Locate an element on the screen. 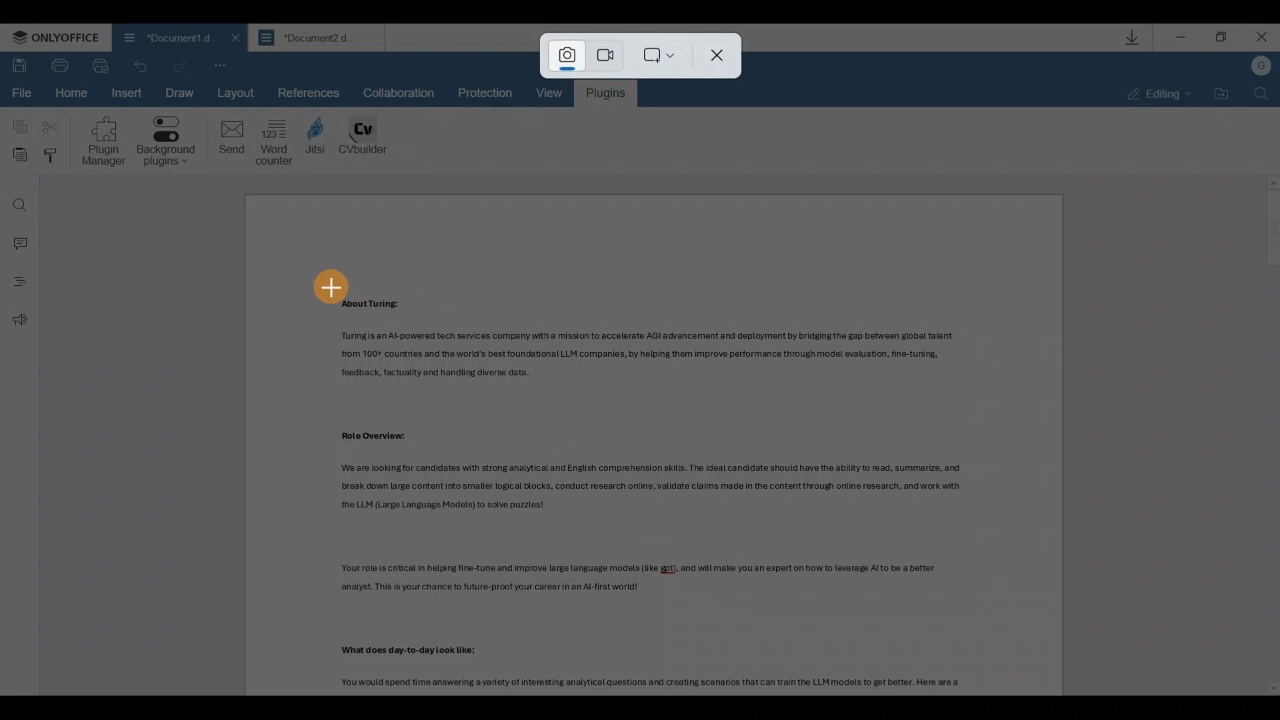 The width and height of the screenshot is (1280, 720). Print file is located at coordinates (59, 65).